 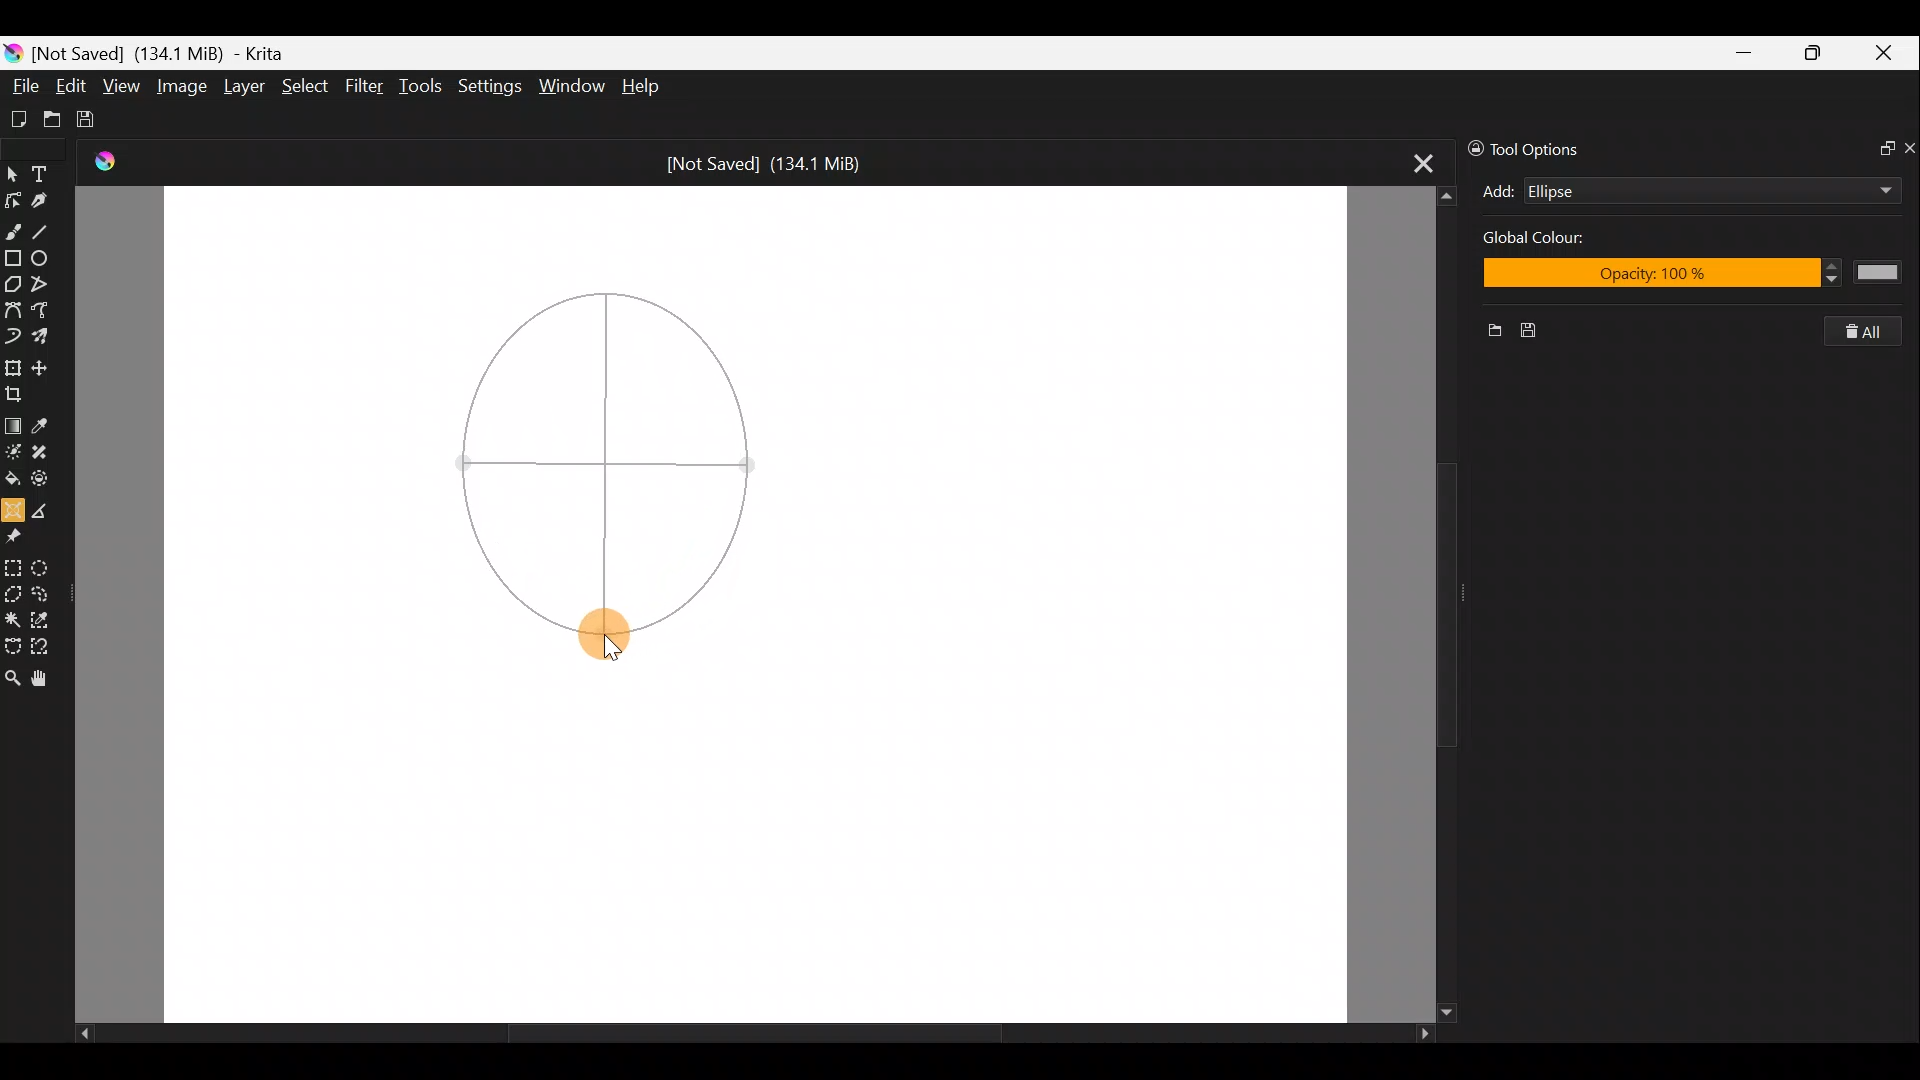 What do you see at coordinates (12, 337) in the screenshot?
I see `Dynamic brush tool` at bounding box center [12, 337].